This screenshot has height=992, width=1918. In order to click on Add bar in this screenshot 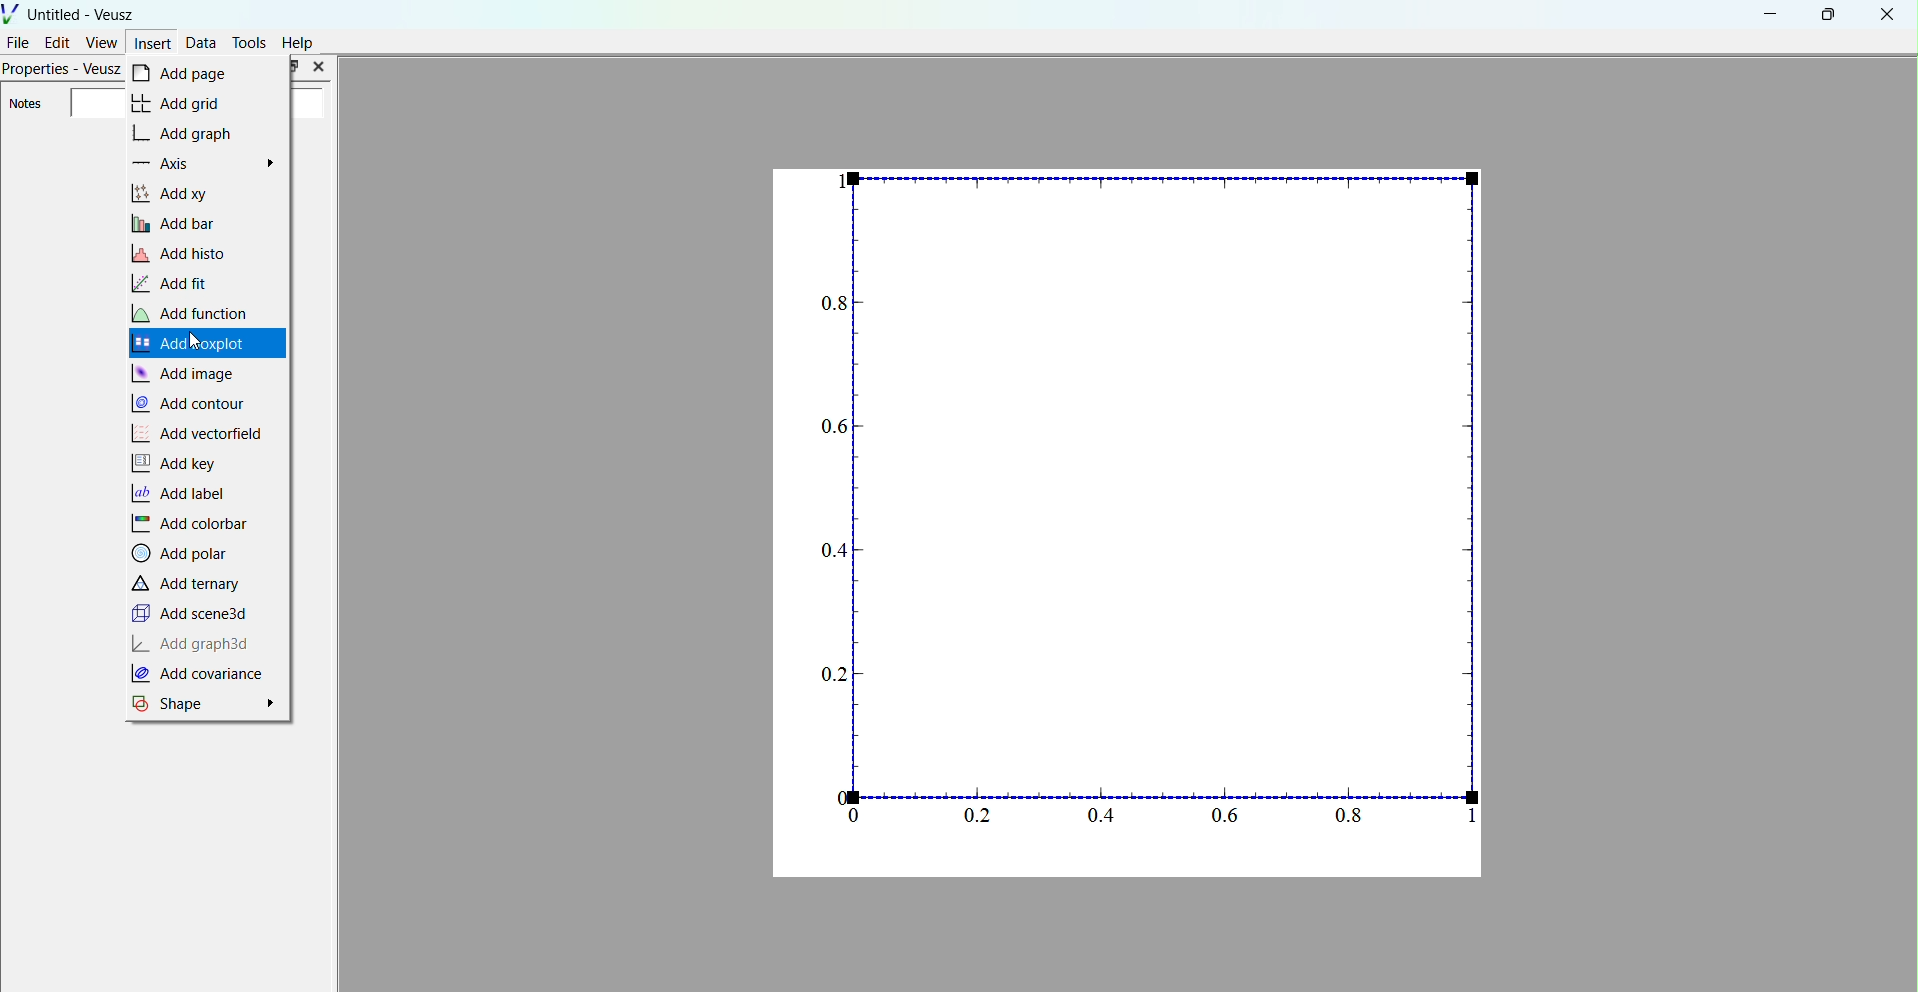, I will do `click(181, 222)`.